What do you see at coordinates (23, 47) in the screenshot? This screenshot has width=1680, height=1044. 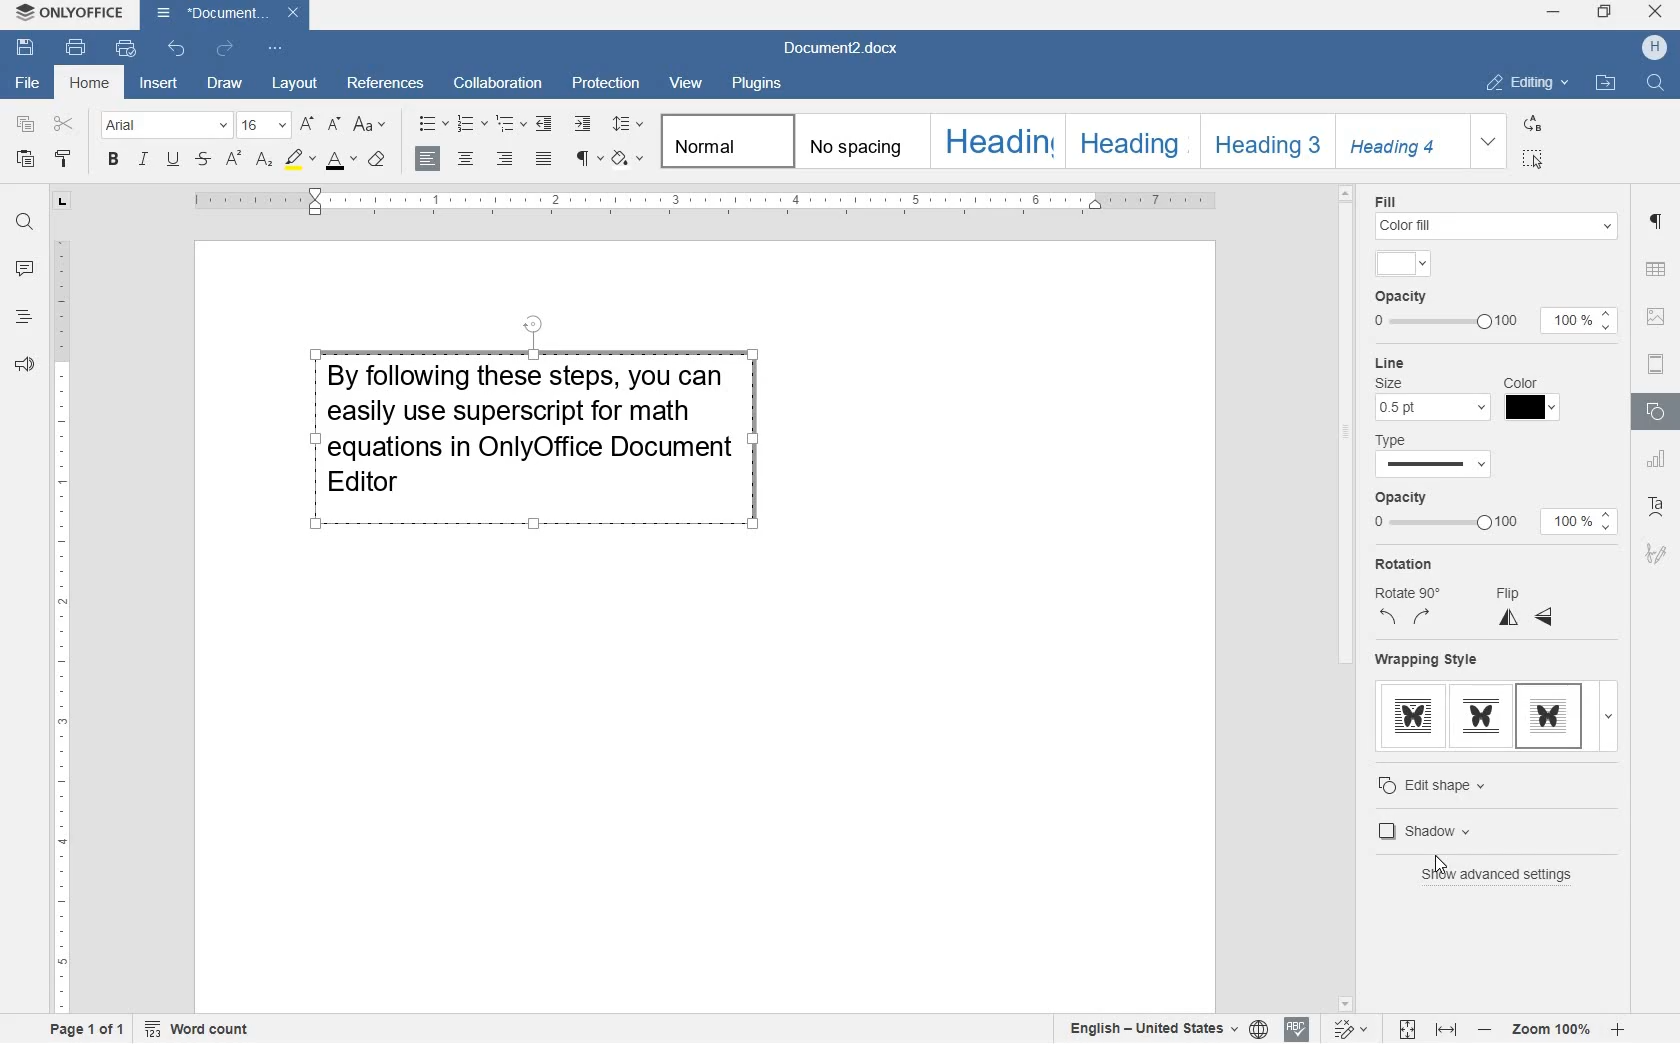 I see `save` at bounding box center [23, 47].